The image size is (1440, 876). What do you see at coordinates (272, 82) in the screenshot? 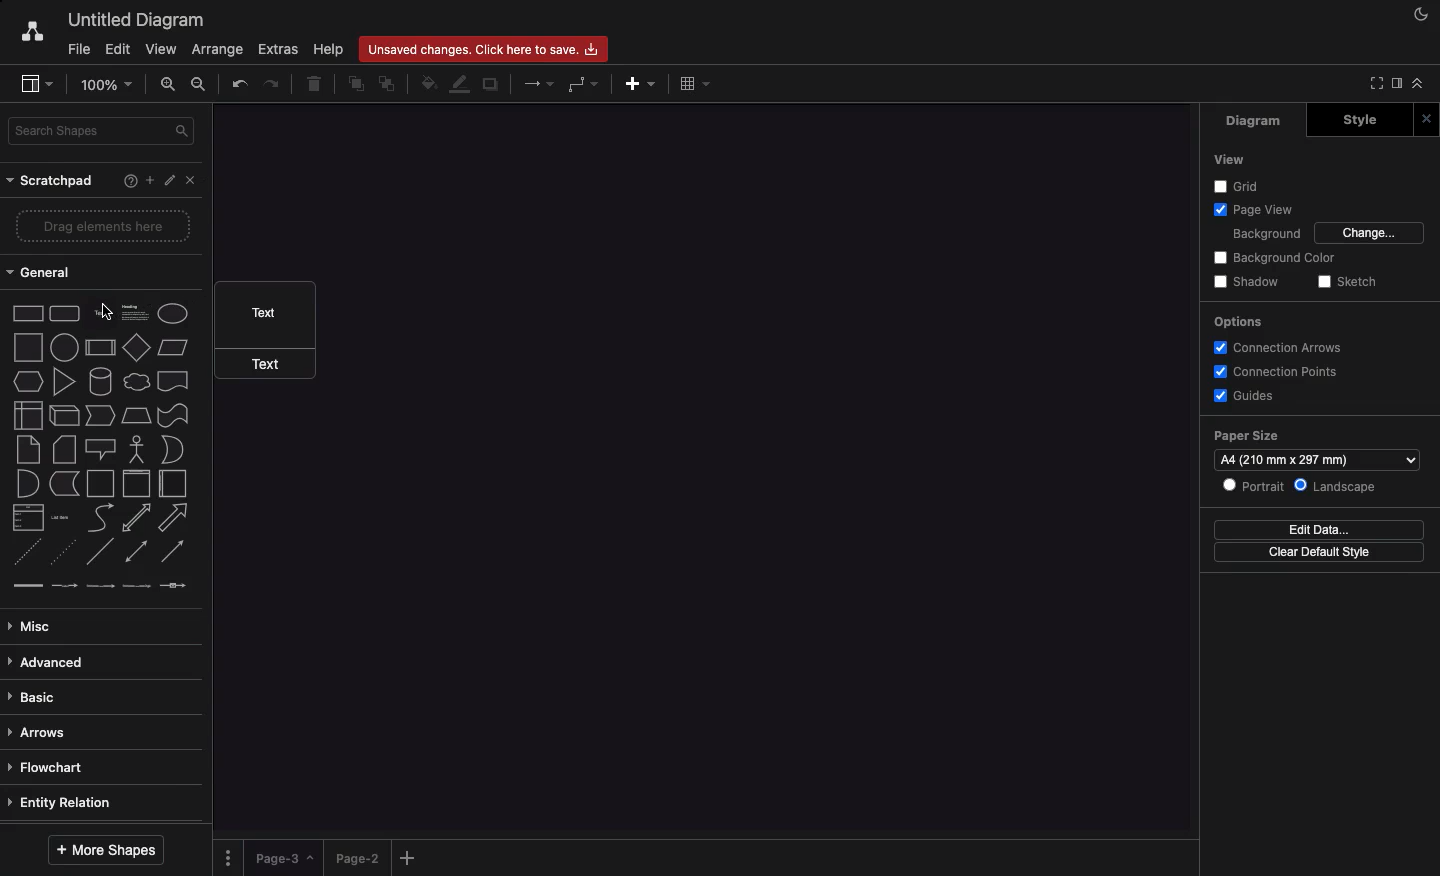
I see `Redo` at bounding box center [272, 82].